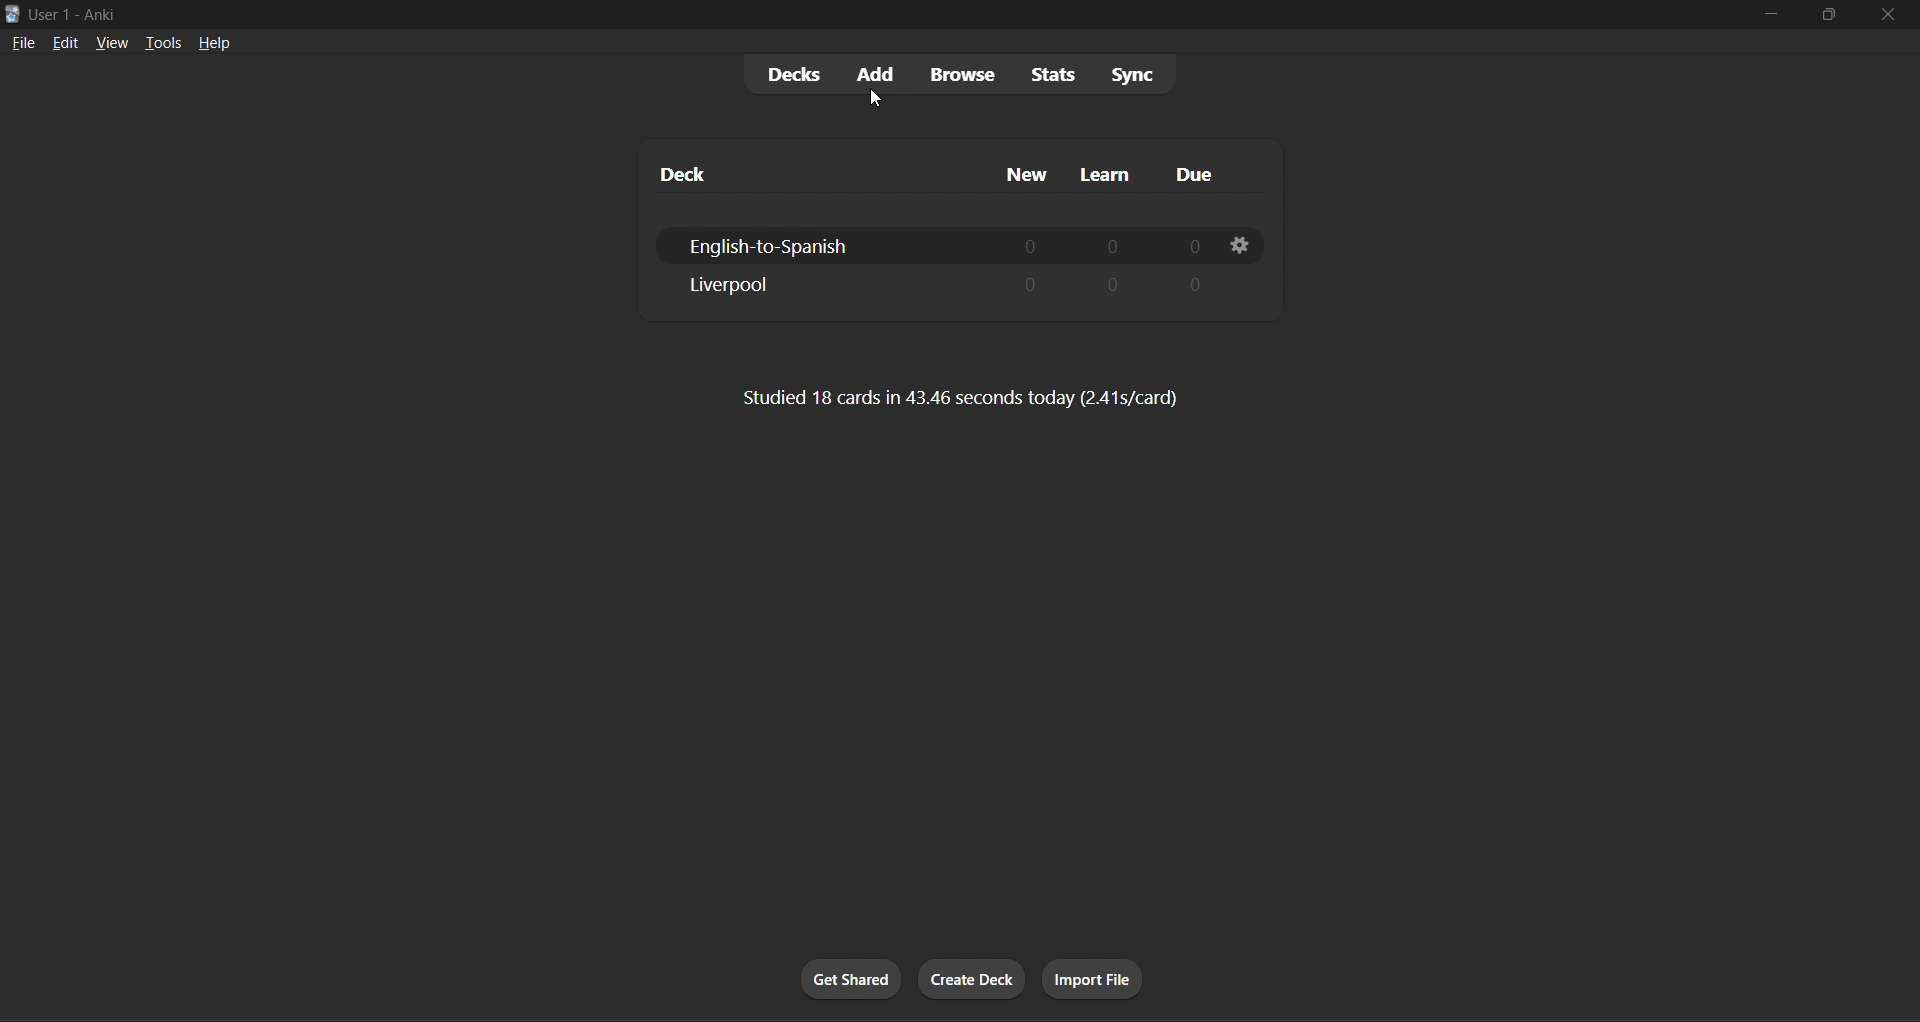 This screenshot has height=1022, width=1920. I want to click on tools, so click(152, 42).